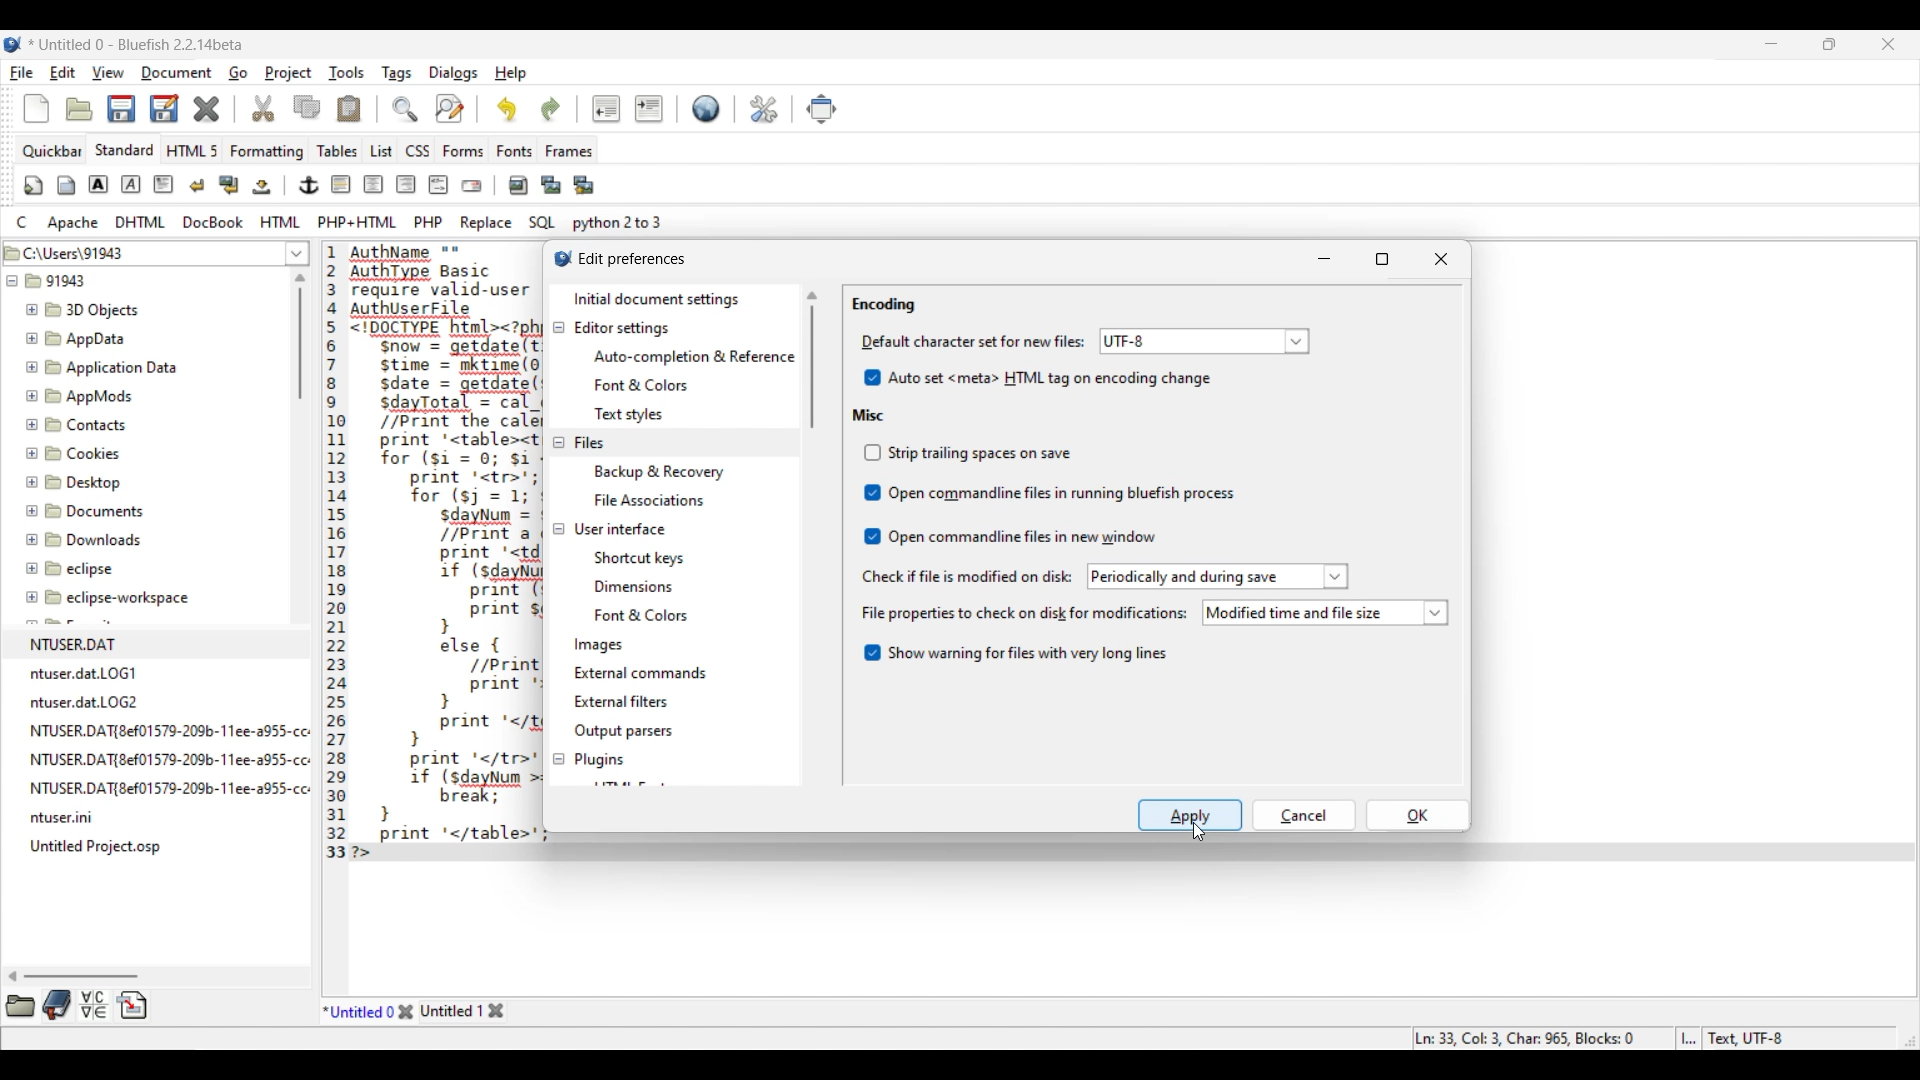 The image size is (1920, 1080). Describe the element at coordinates (1418, 814) in the screenshot. I see `OK` at that location.